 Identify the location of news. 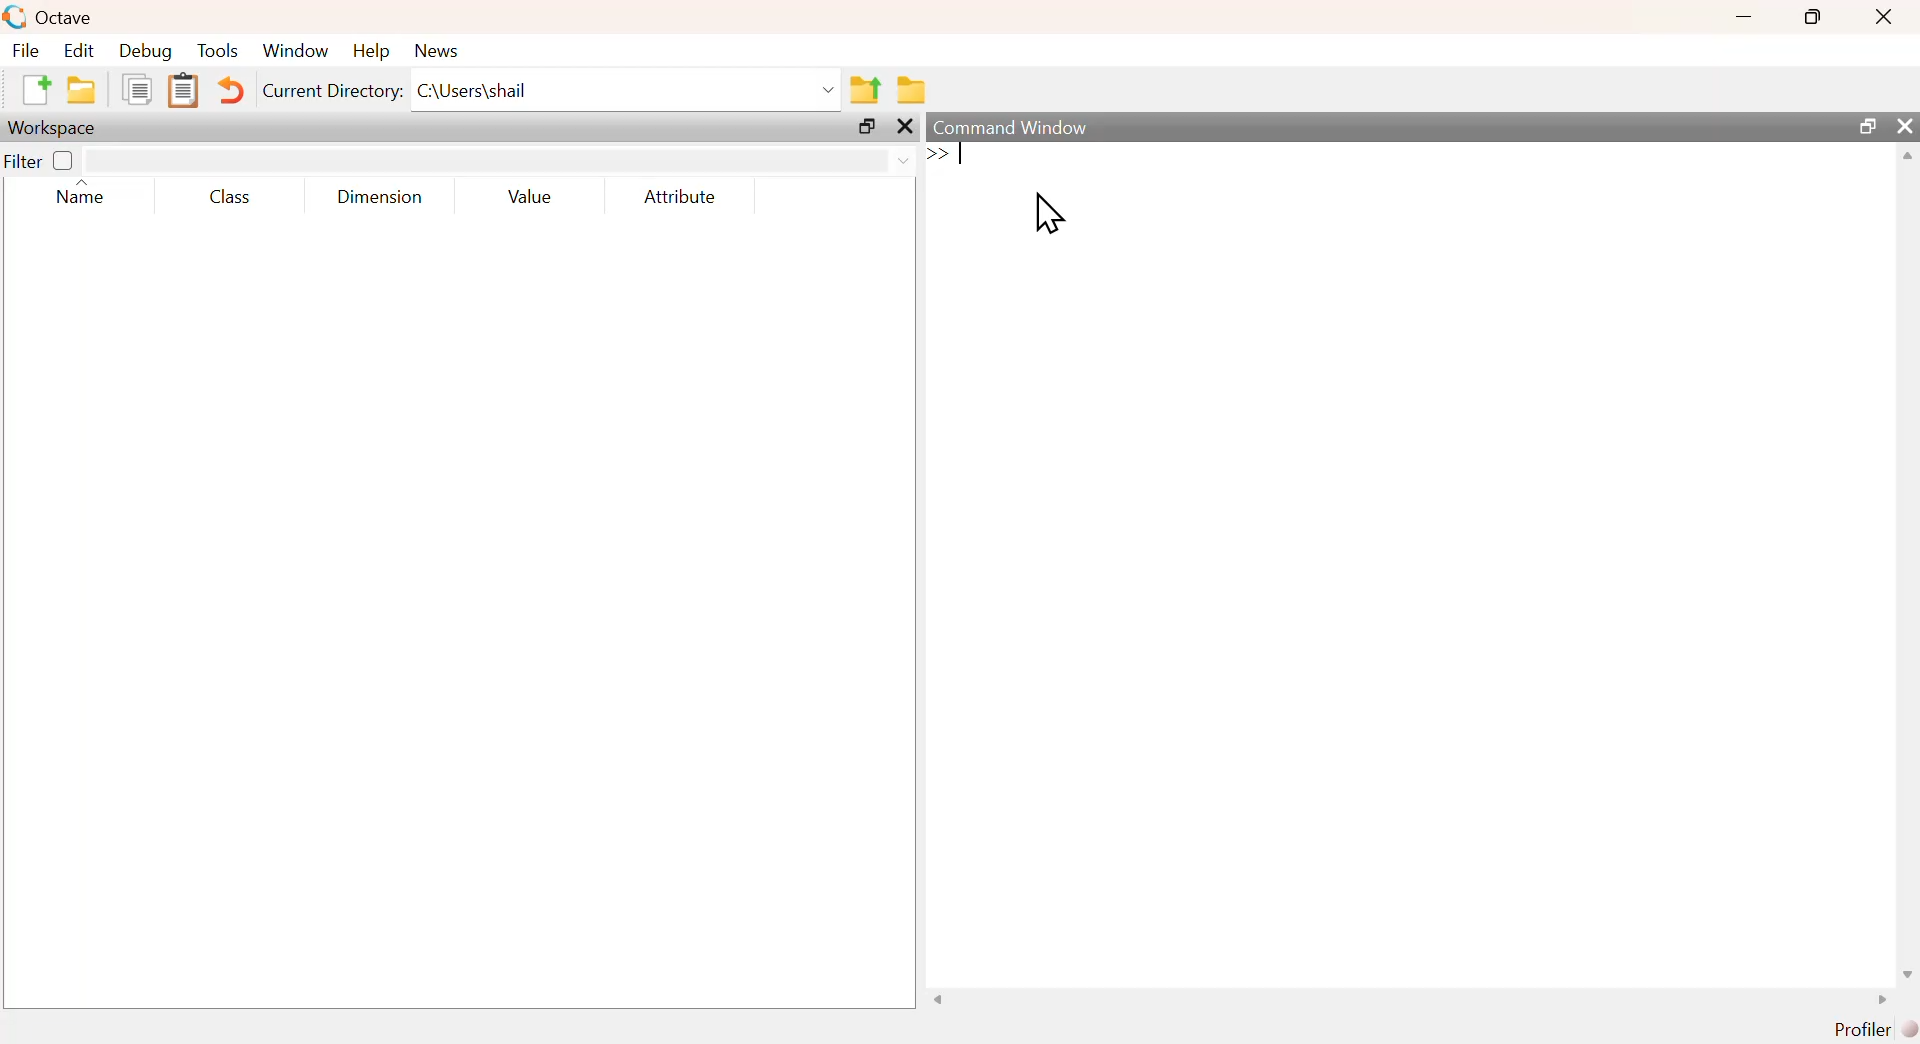
(440, 49).